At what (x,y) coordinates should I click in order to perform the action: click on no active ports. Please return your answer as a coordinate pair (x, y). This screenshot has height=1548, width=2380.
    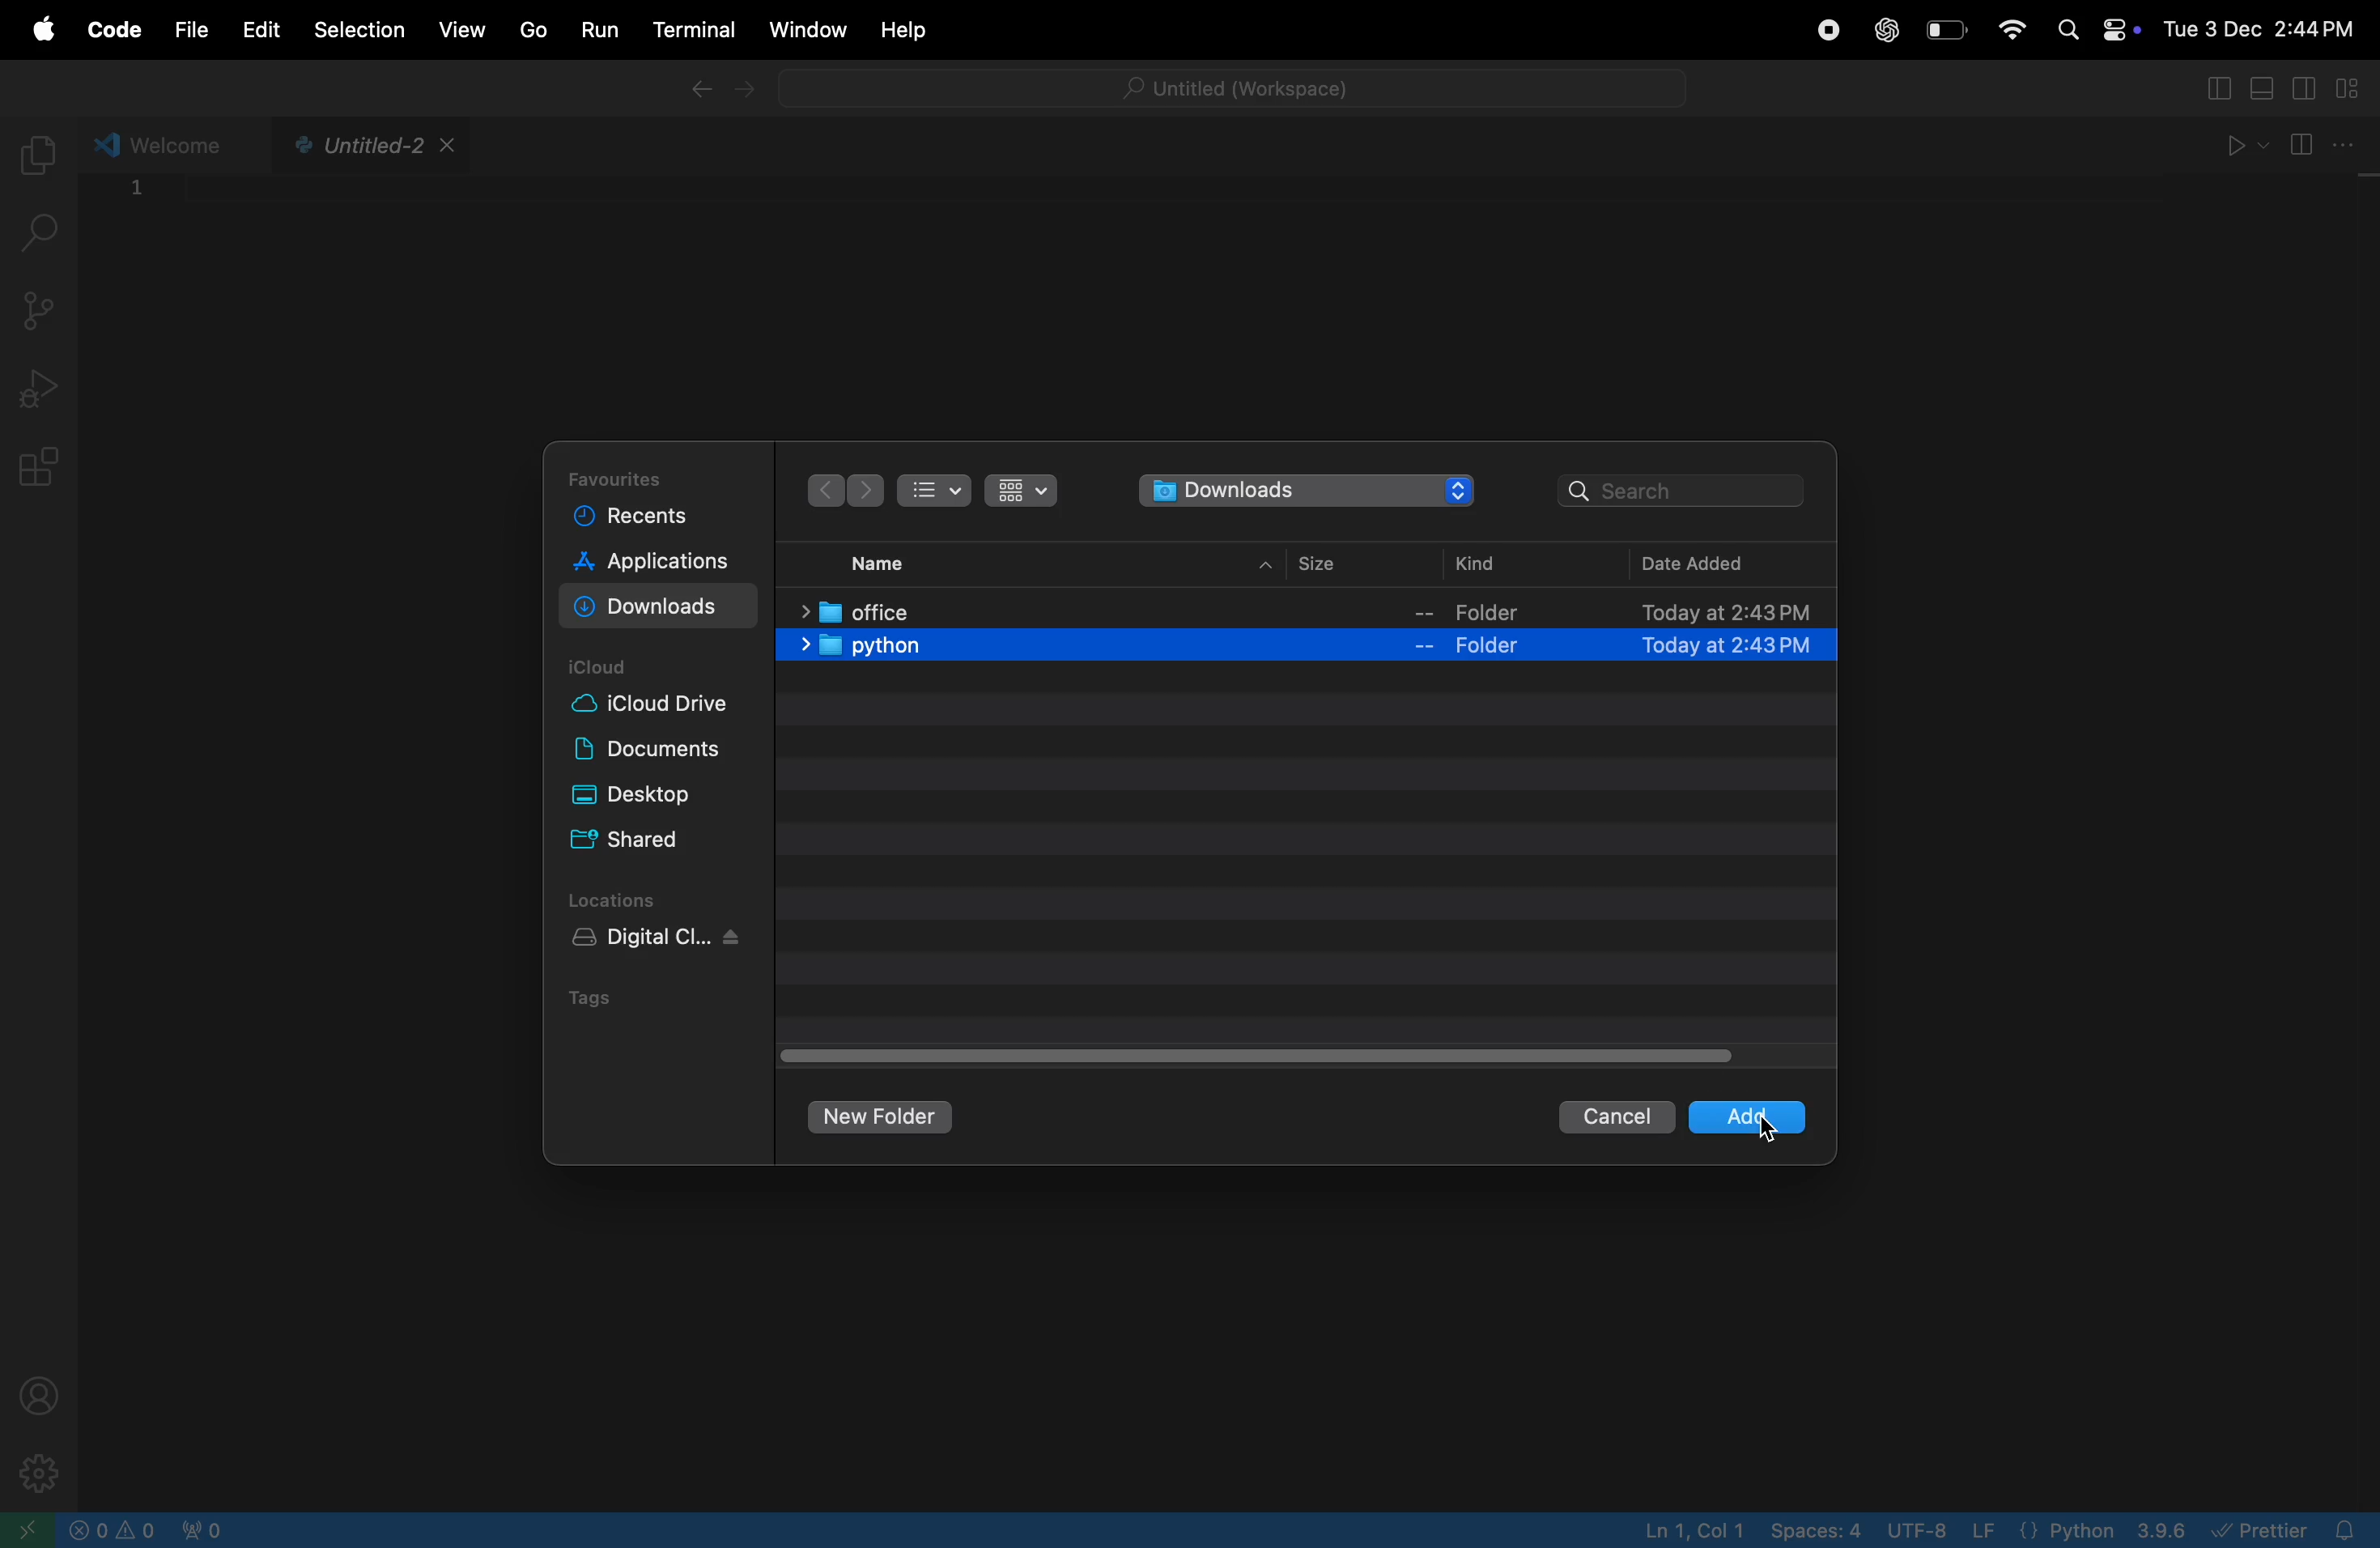
    Looking at the image, I should click on (210, 1530).